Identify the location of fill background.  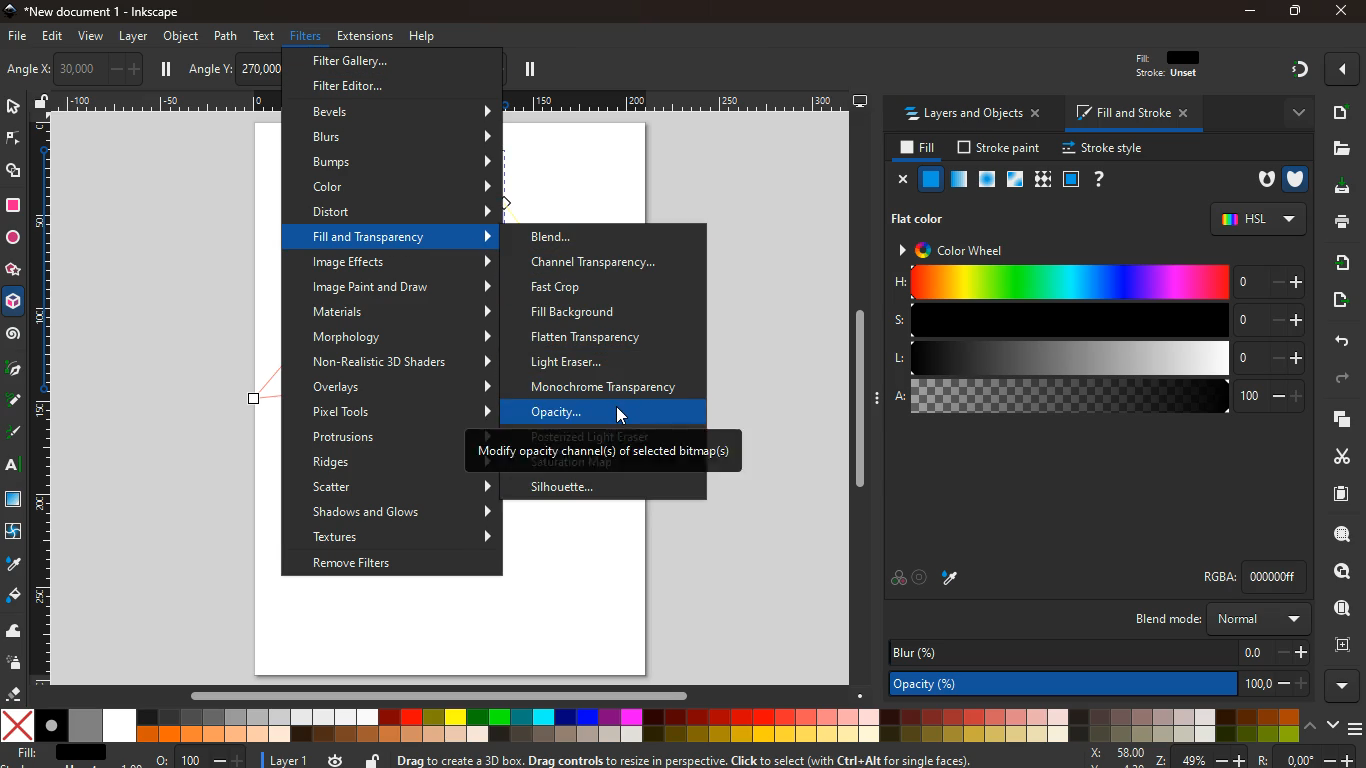
(609, 313).